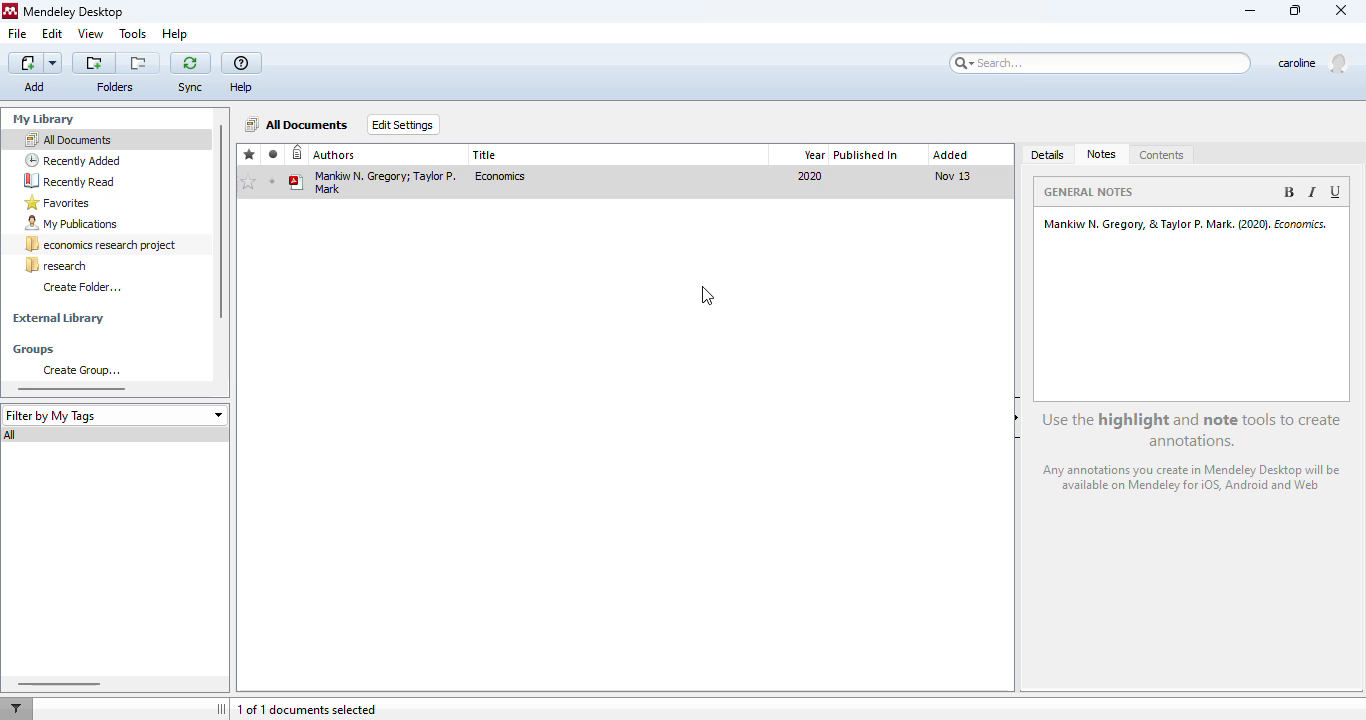 This screenshot has width=1366, height=720. I want to click on all, so click(12, 435).